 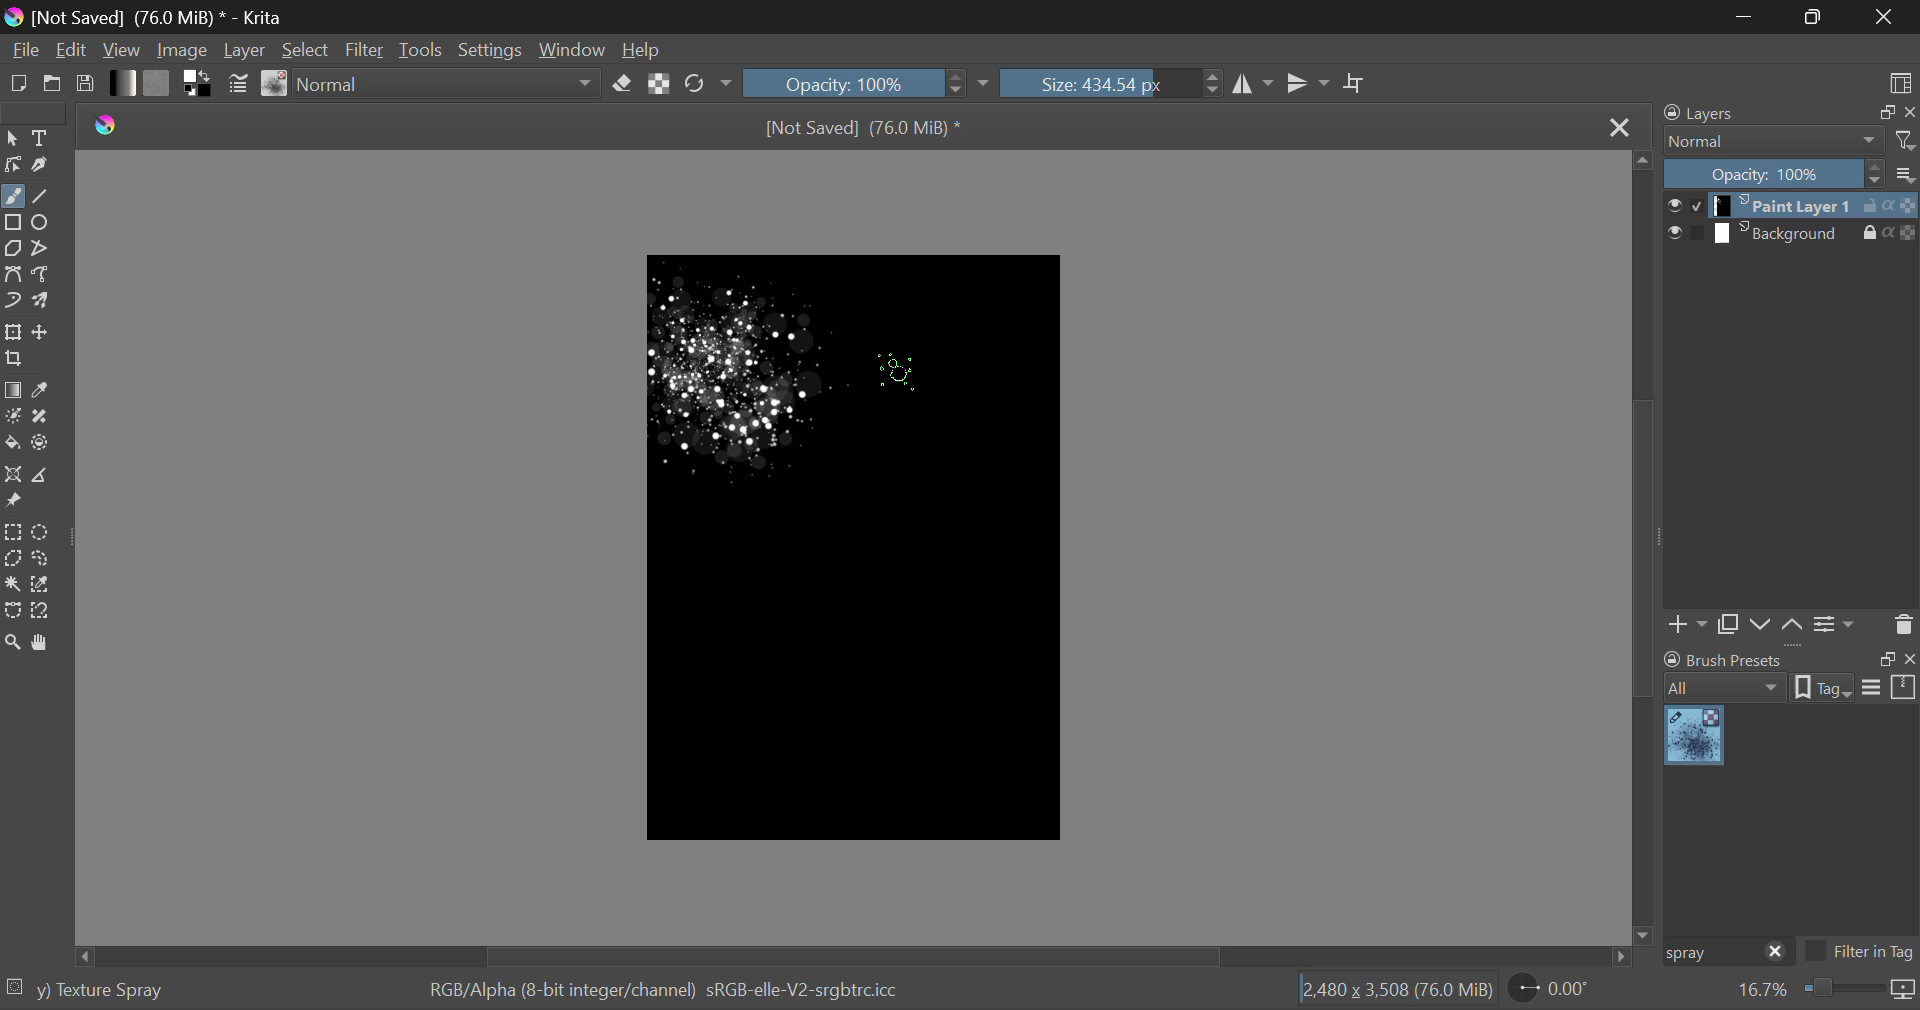 What do you see at coordinates (750, 367) in the screenshot?
I see `brush stroke added` at bounding box center [750, 367].